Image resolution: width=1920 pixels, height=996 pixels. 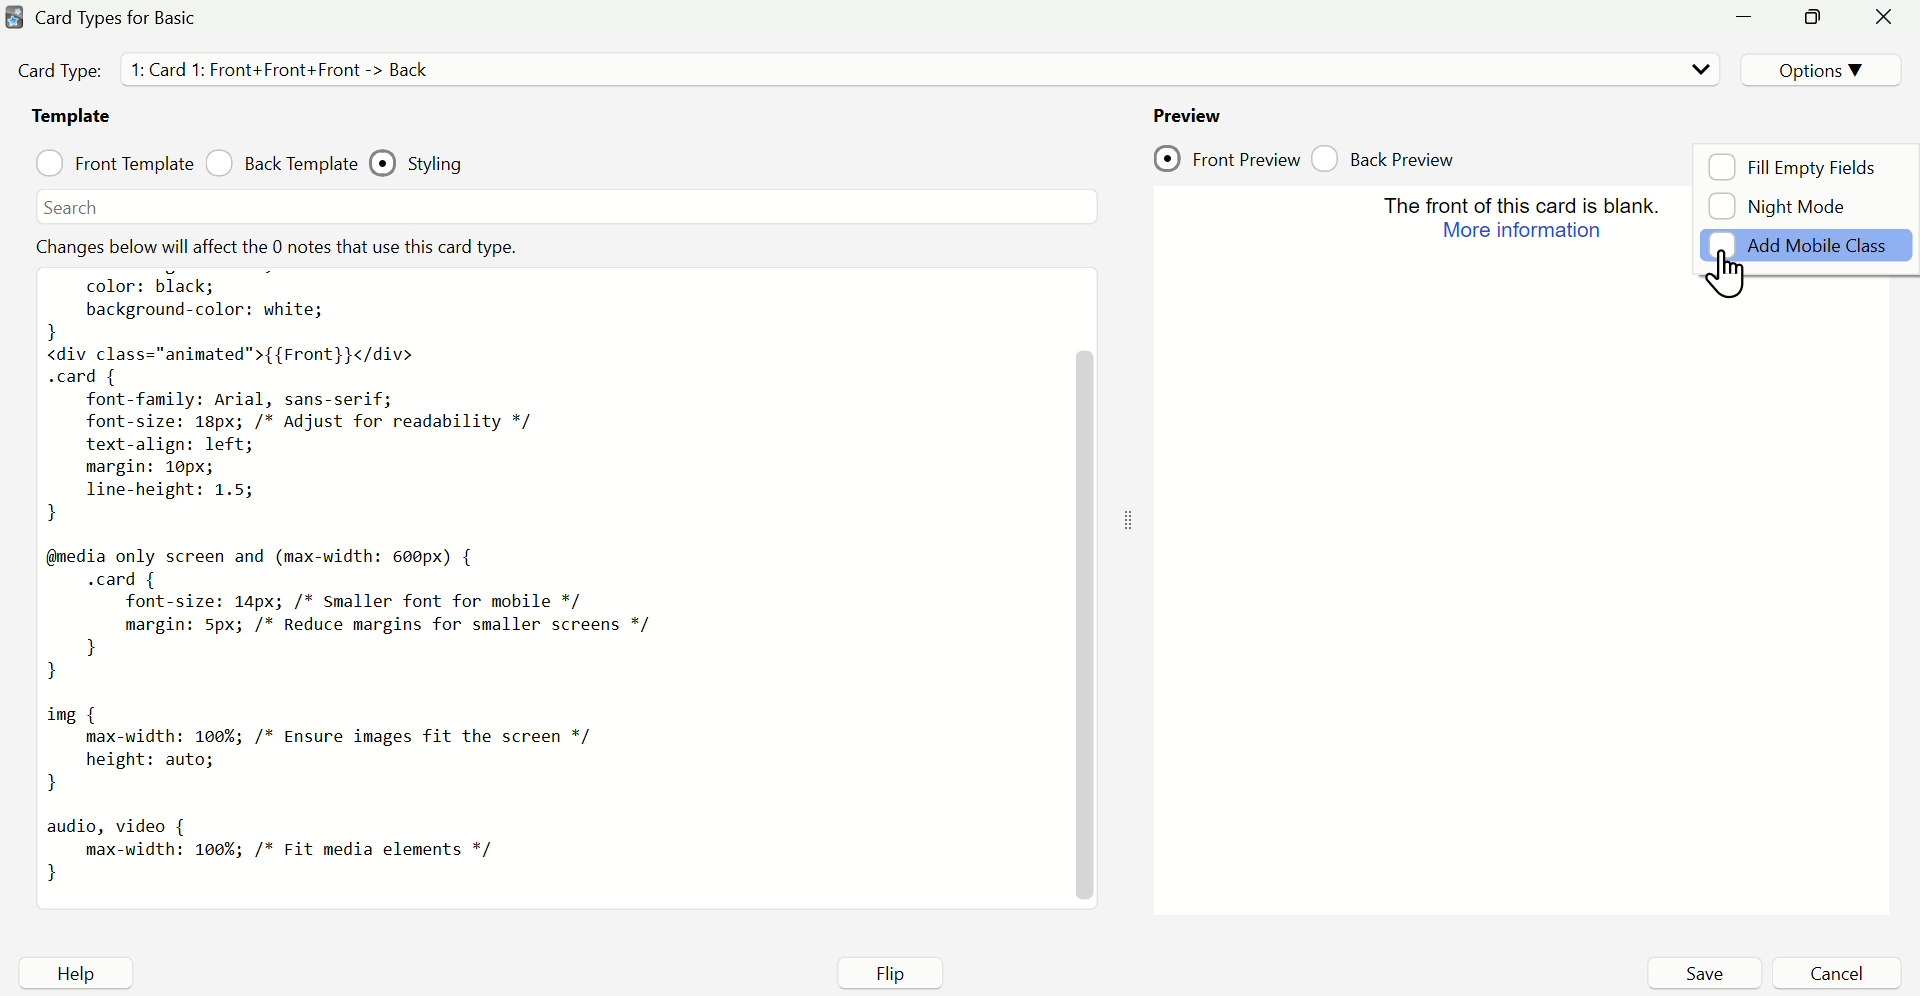 What do you see at coordinates (1393, 155) in the screenshot?
I see `Back Preview` at bounding box center [1393, 155].